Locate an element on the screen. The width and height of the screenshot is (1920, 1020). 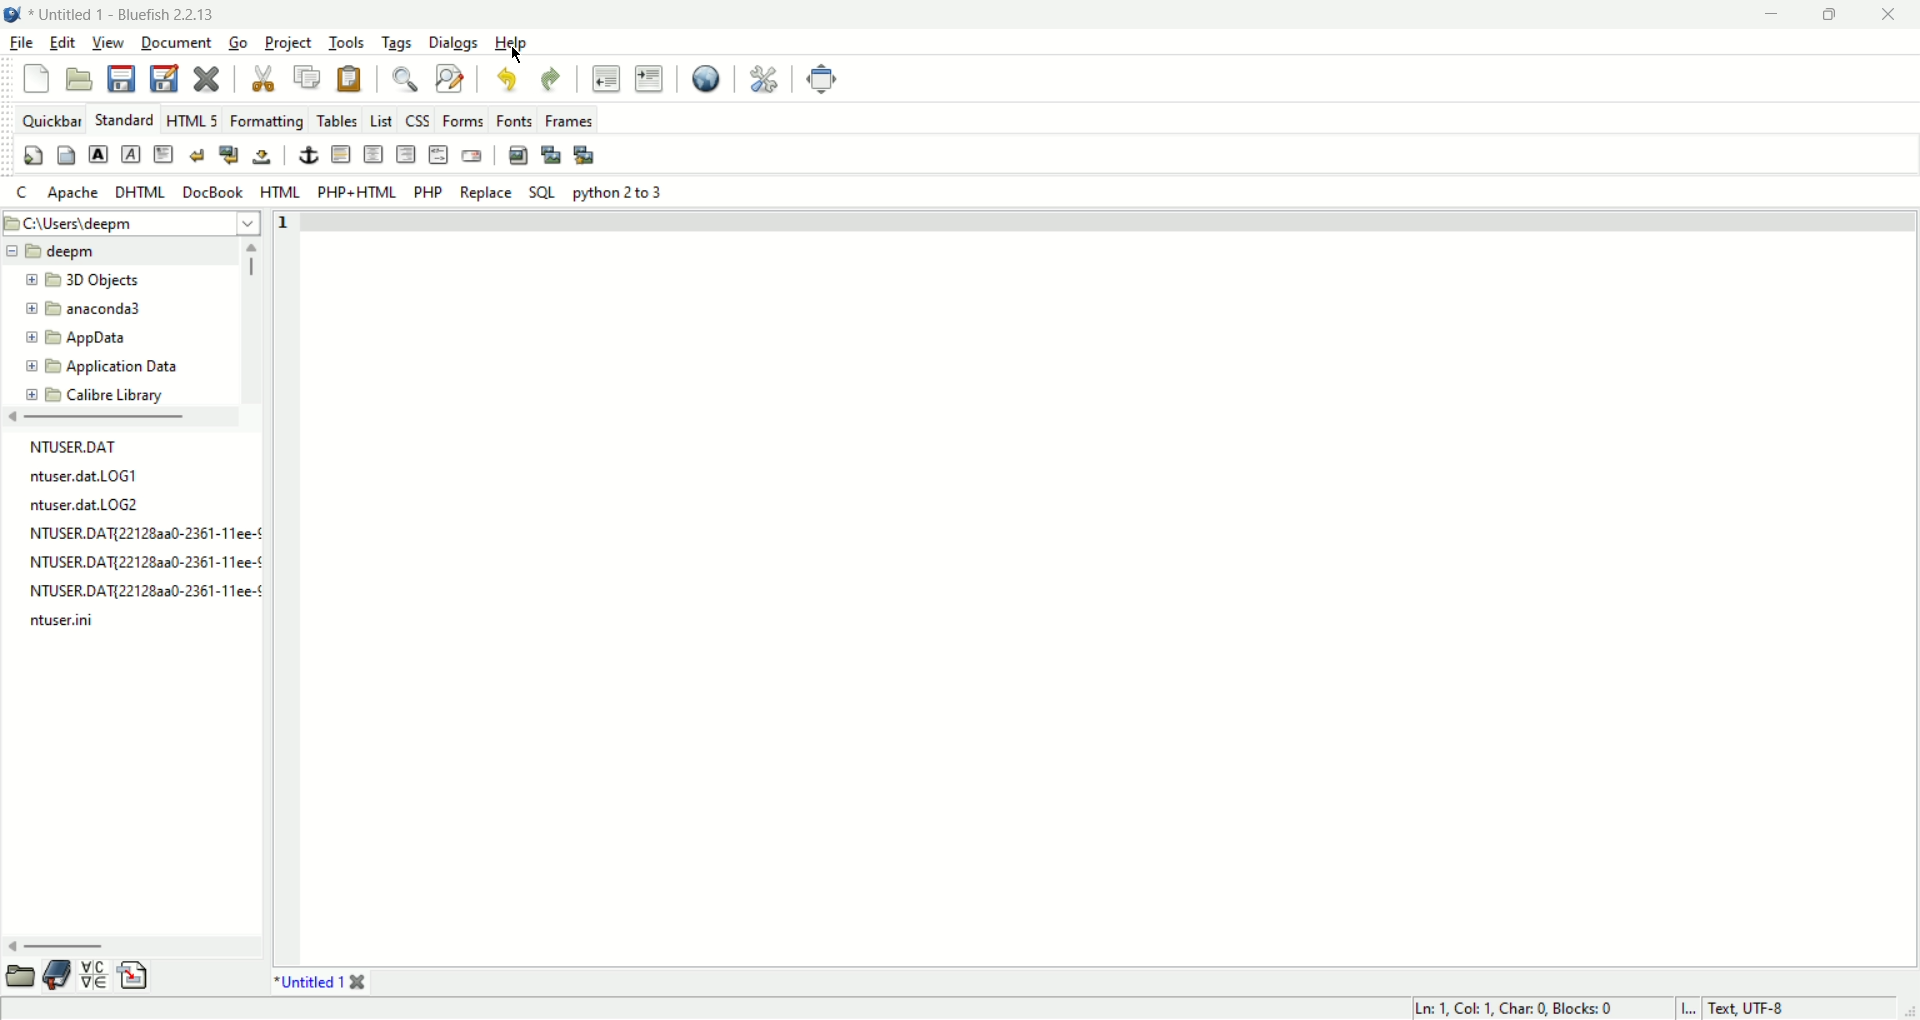
multi thumbnail is located at coordinates (588, 156).